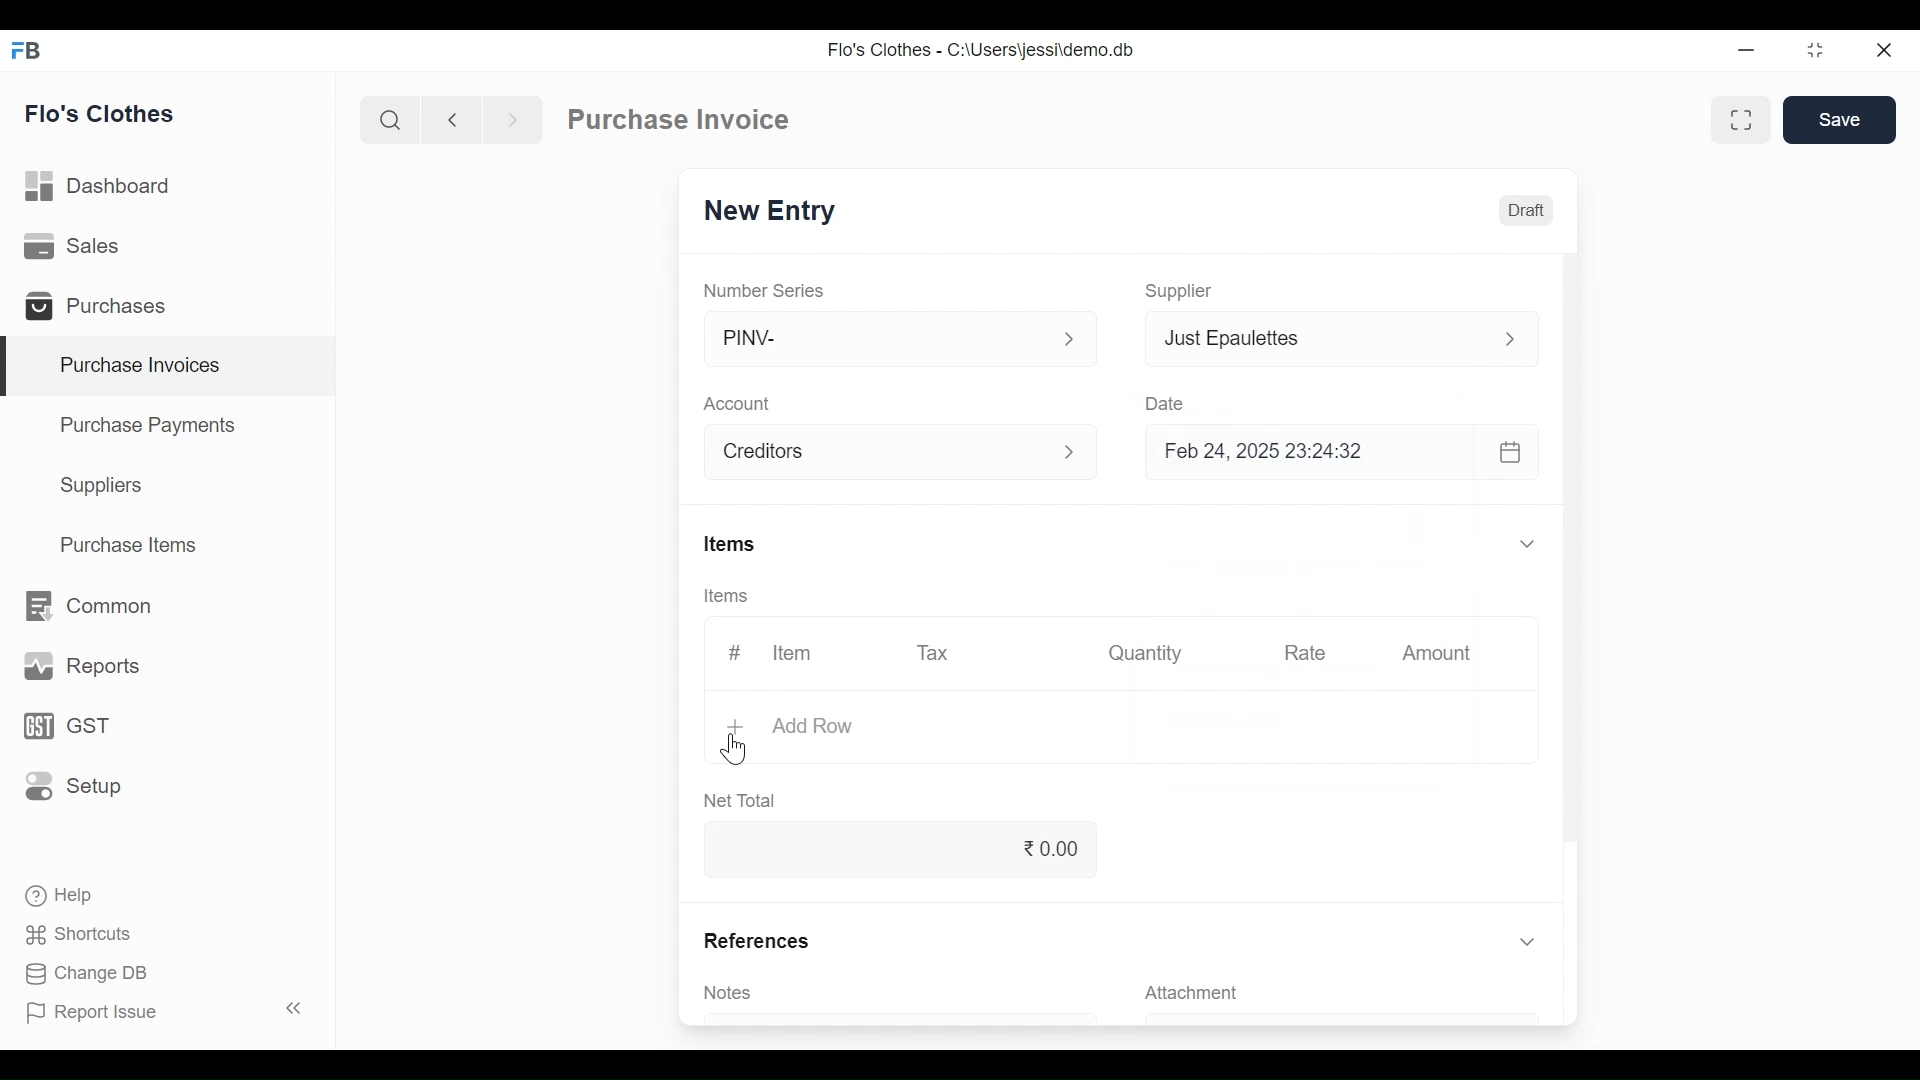 Image resolution: width=1920 pixels, height=1080 pixels. I want to click on Purchase Invoices, so click(171, 366).